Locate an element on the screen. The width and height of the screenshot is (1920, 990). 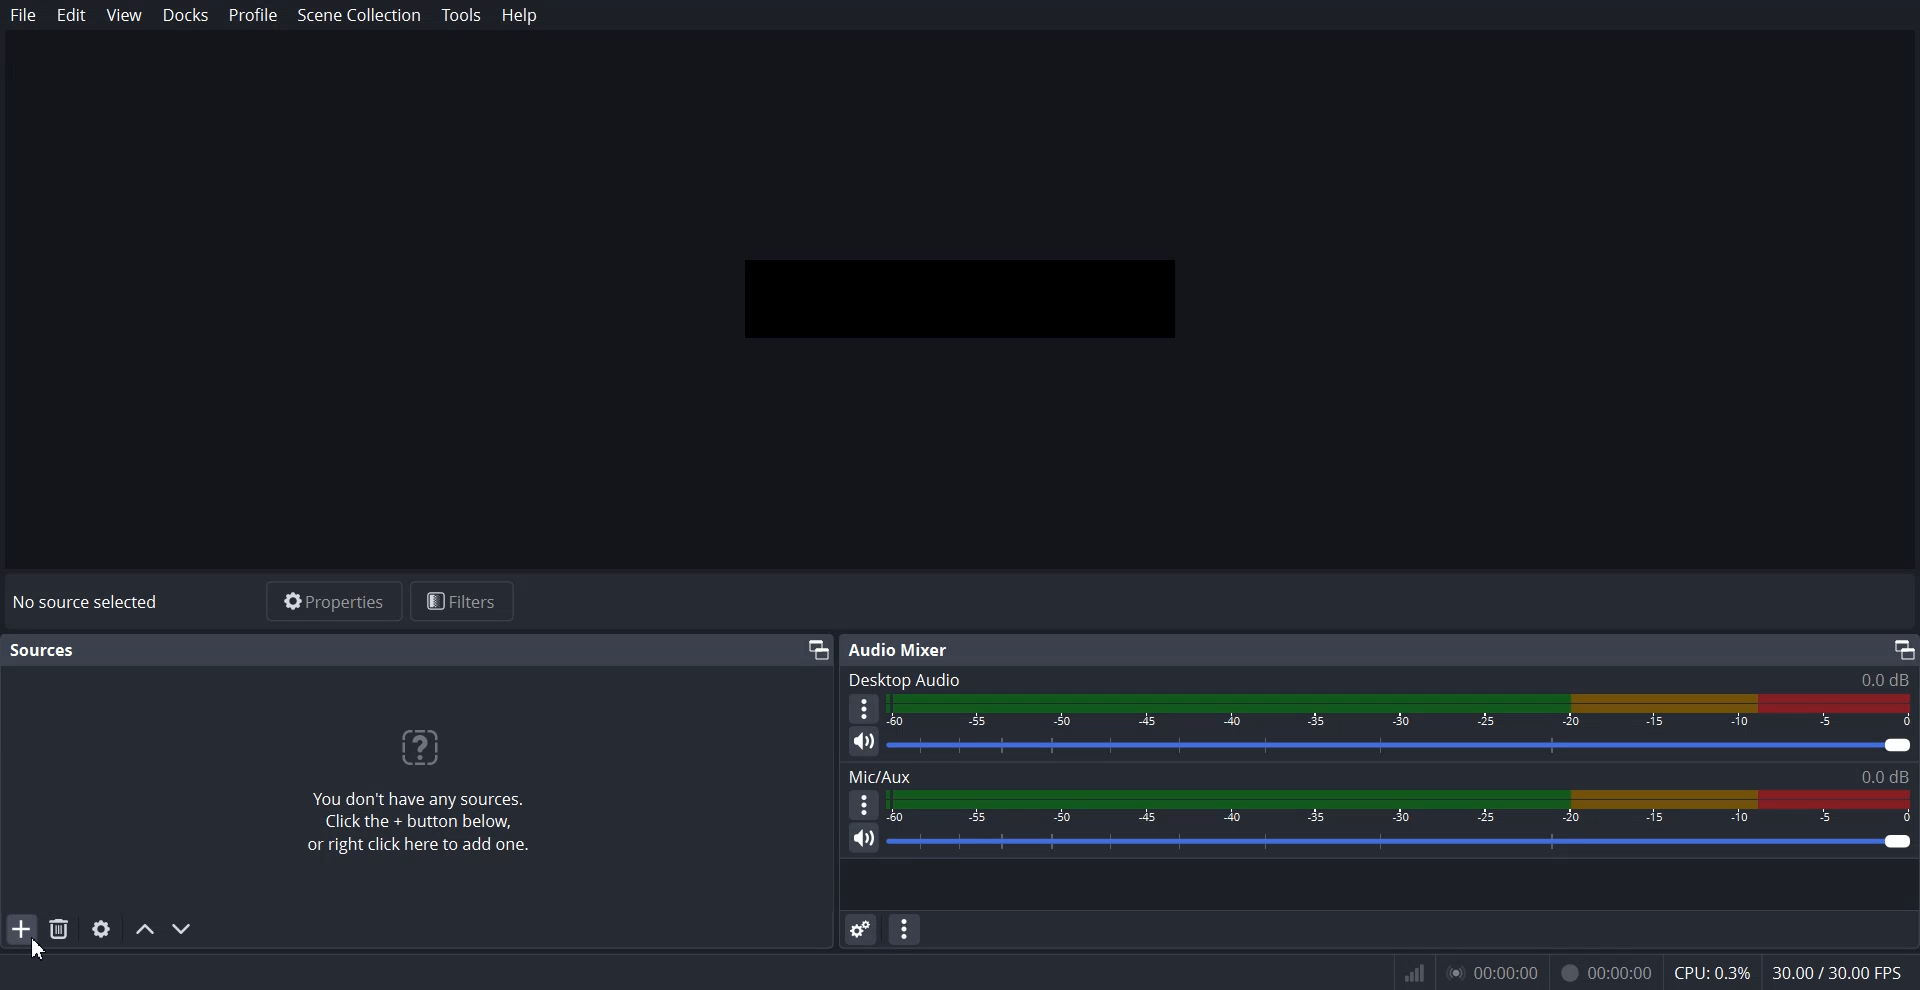
Docks is located at coordinates (186, 16).